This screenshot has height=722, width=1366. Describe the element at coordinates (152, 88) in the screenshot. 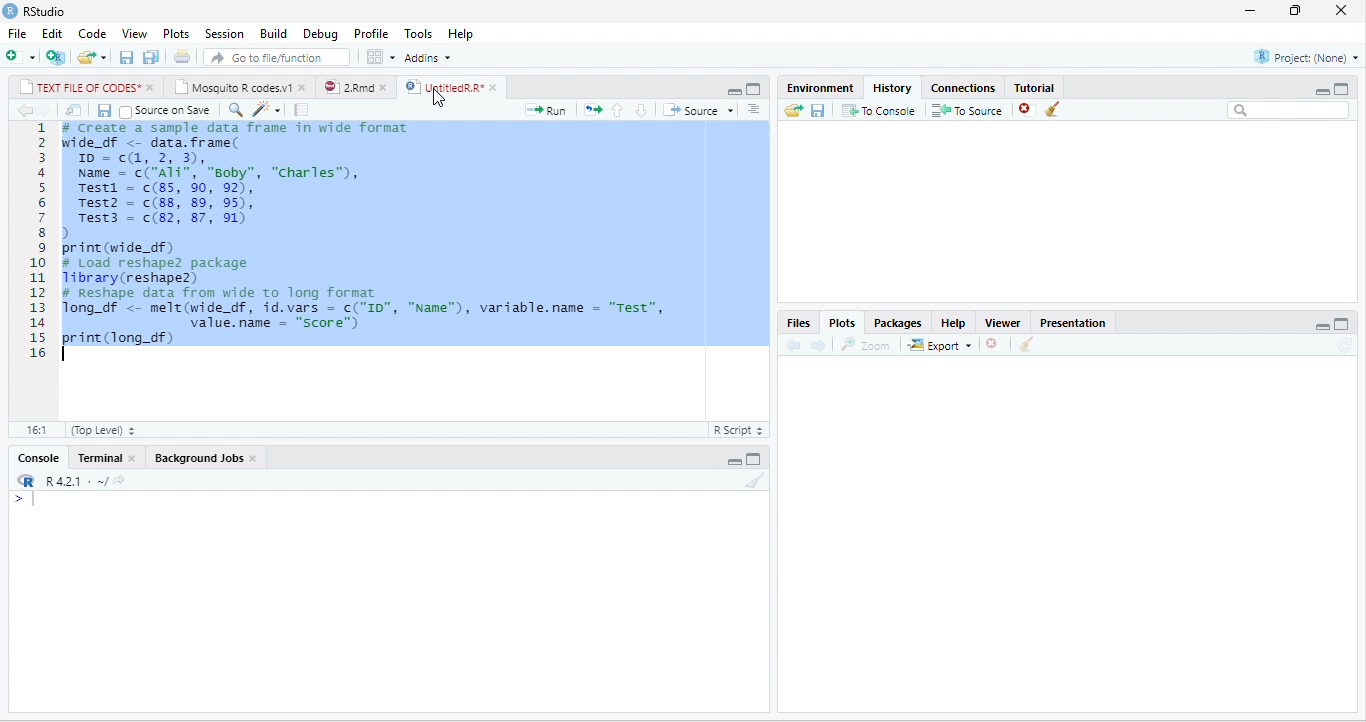

I see `close` at that location.